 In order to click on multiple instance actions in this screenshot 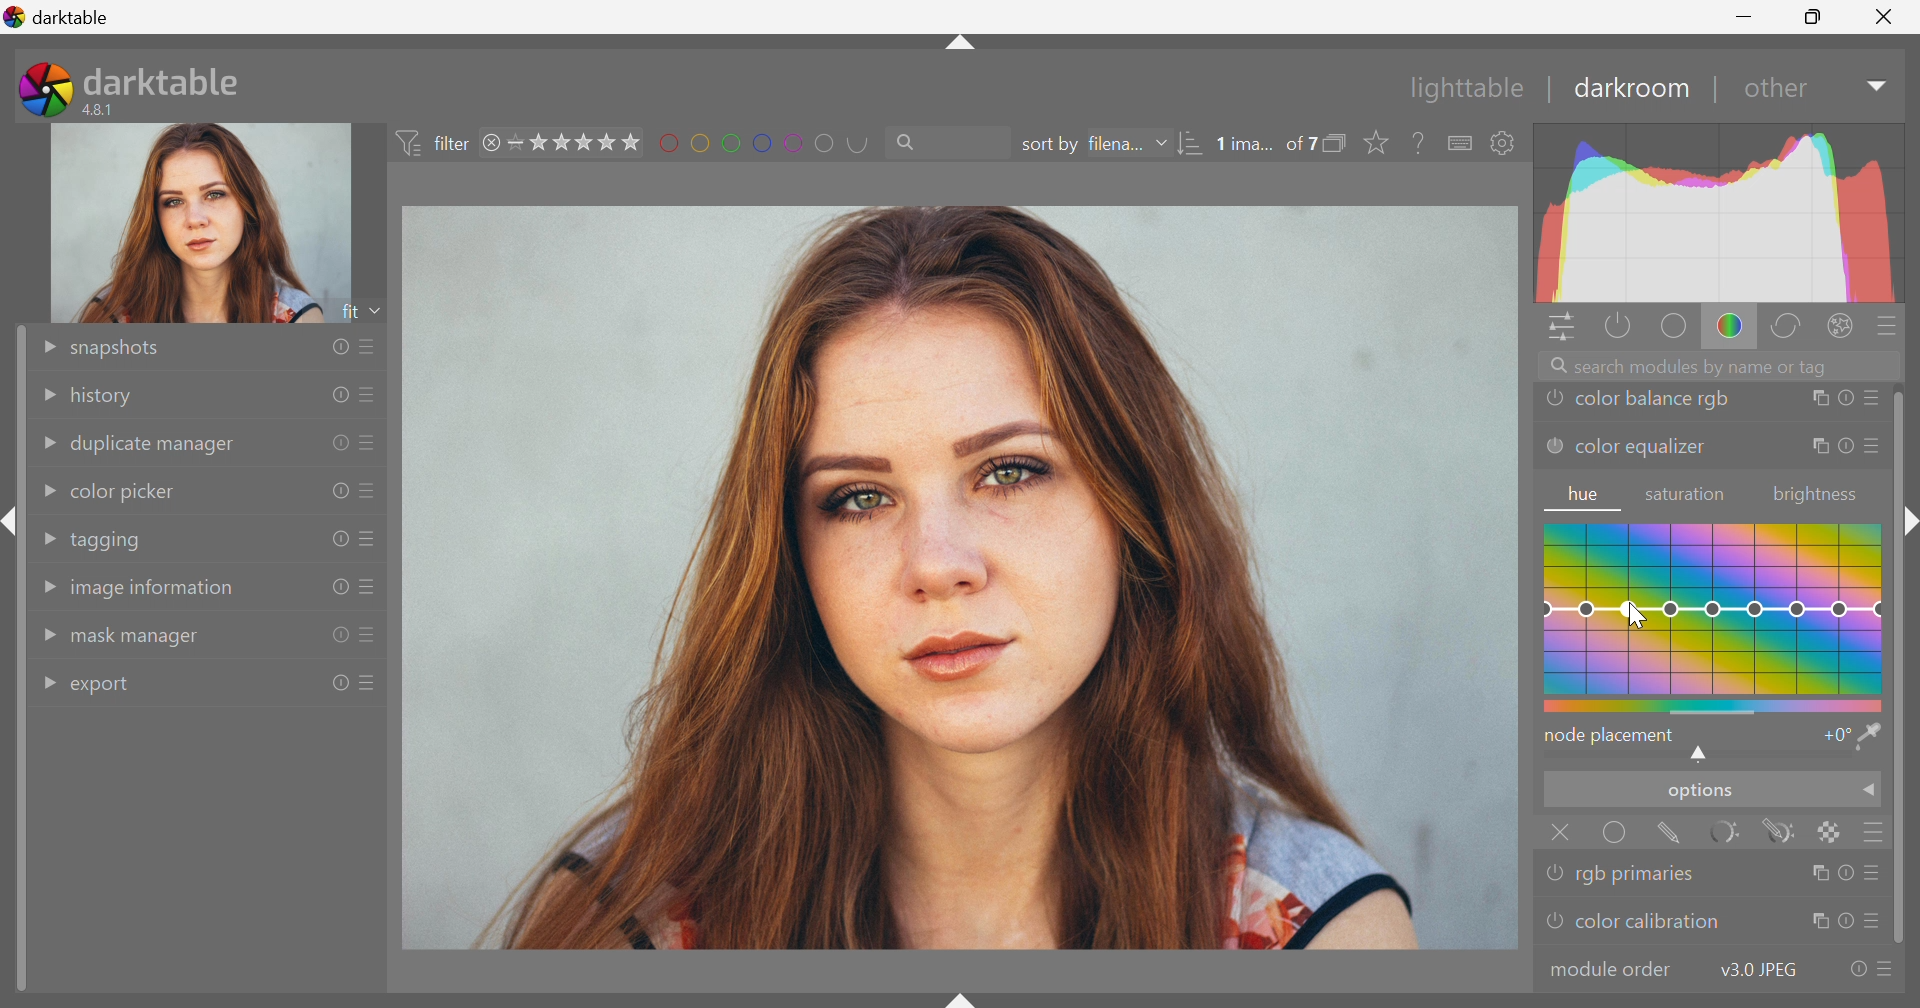, I will do `click(1817, 448)`.